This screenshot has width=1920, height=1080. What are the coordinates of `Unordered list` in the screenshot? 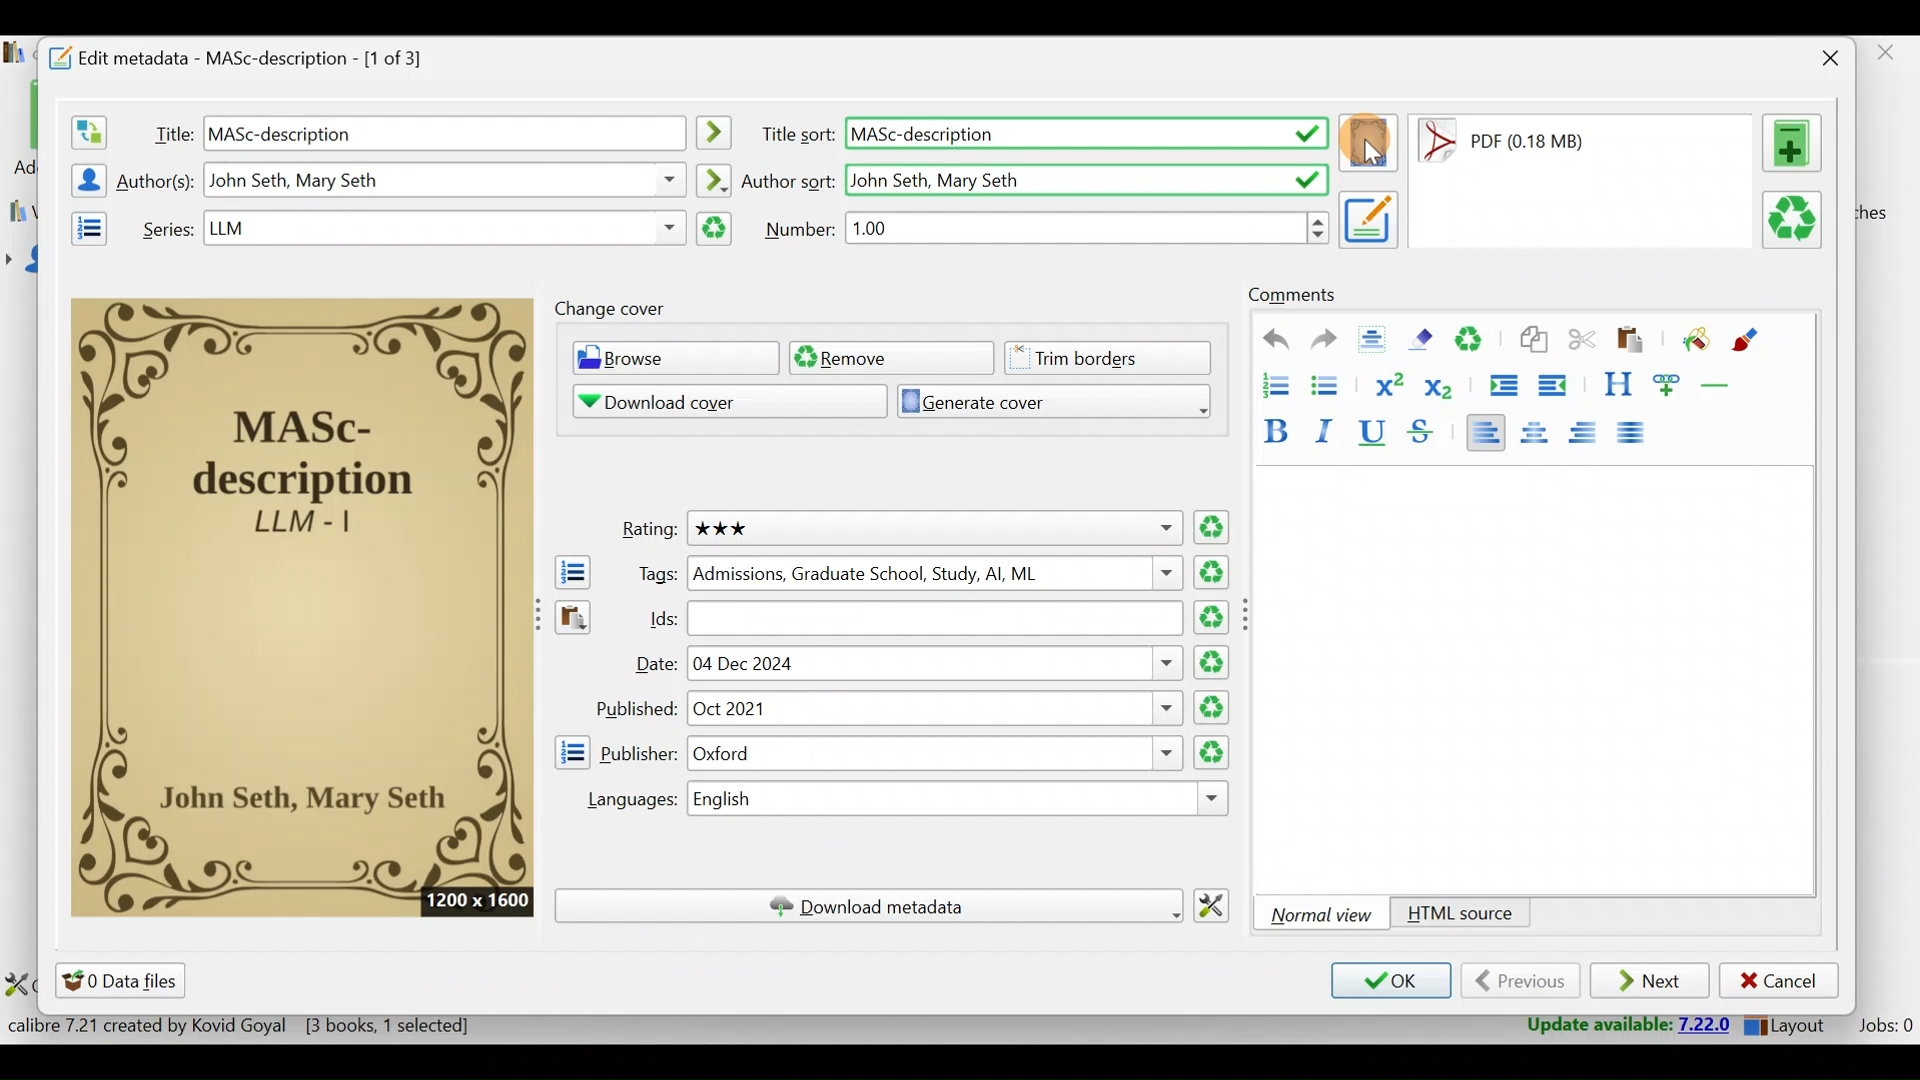 It's located at (1329, 384).